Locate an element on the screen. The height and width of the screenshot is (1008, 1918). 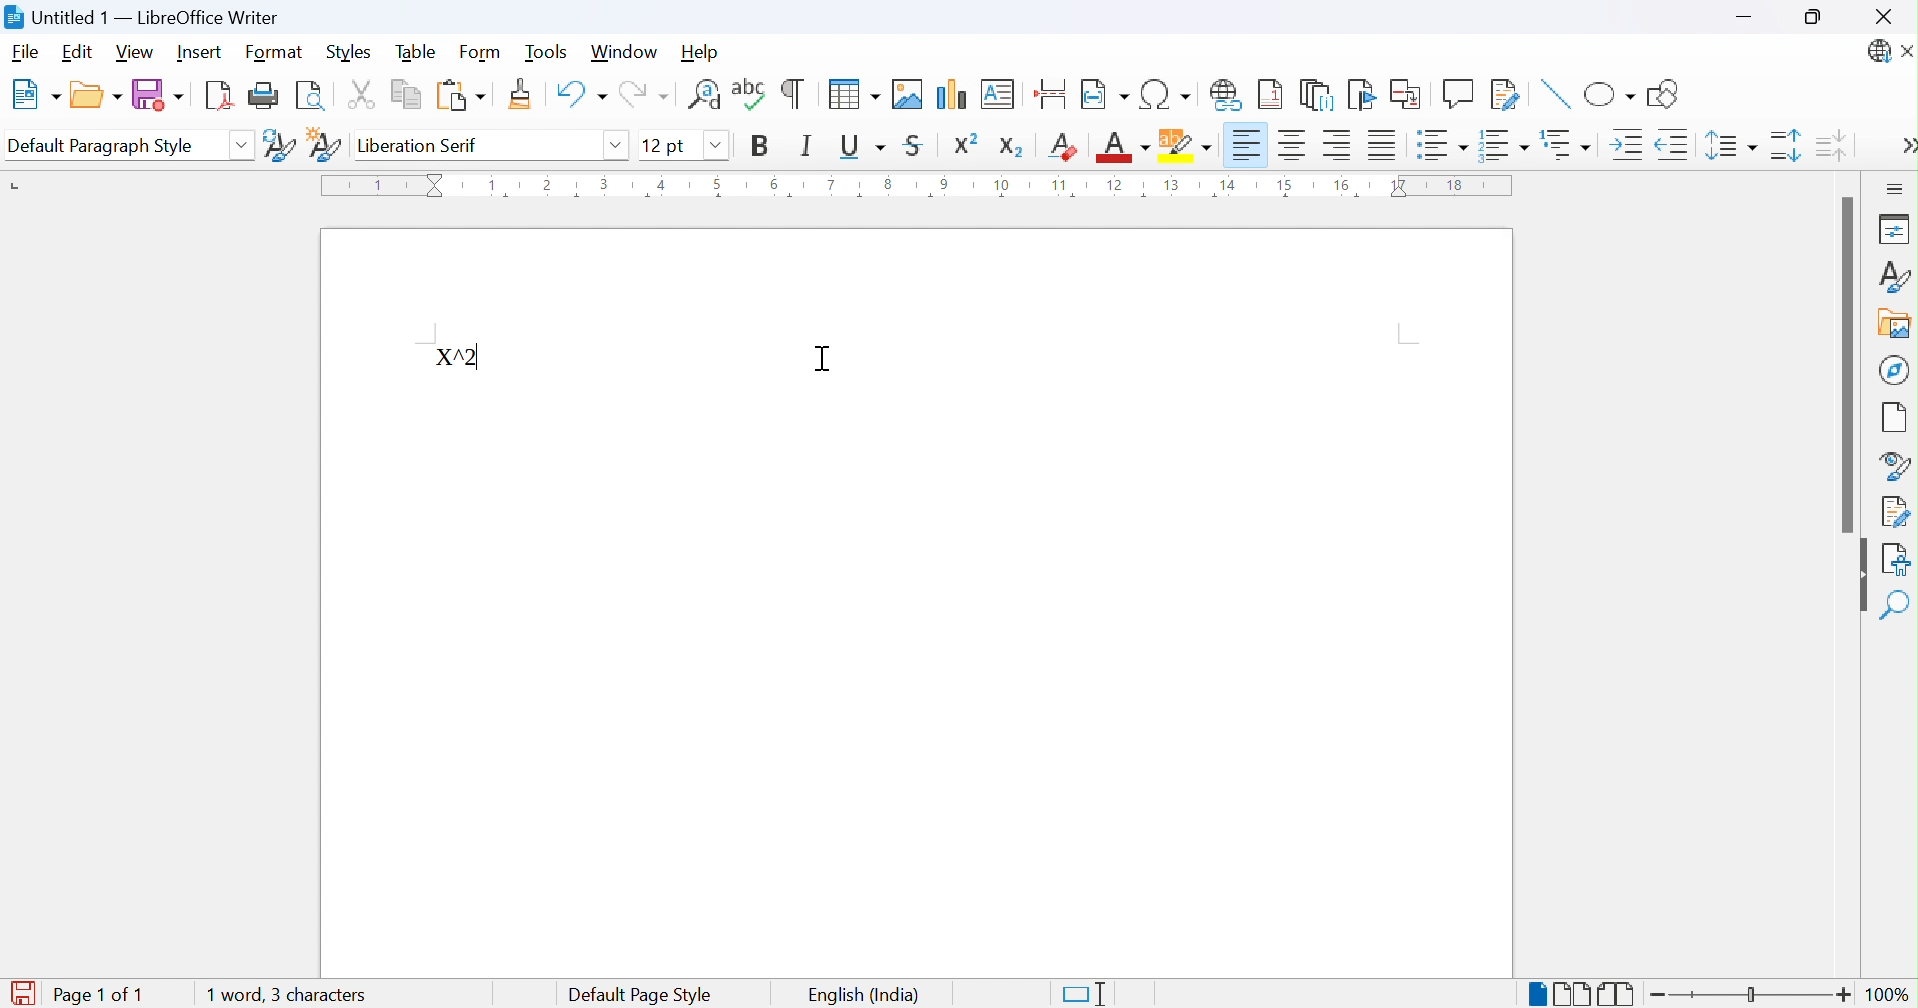
Styles is located at coordinates (349, 49).